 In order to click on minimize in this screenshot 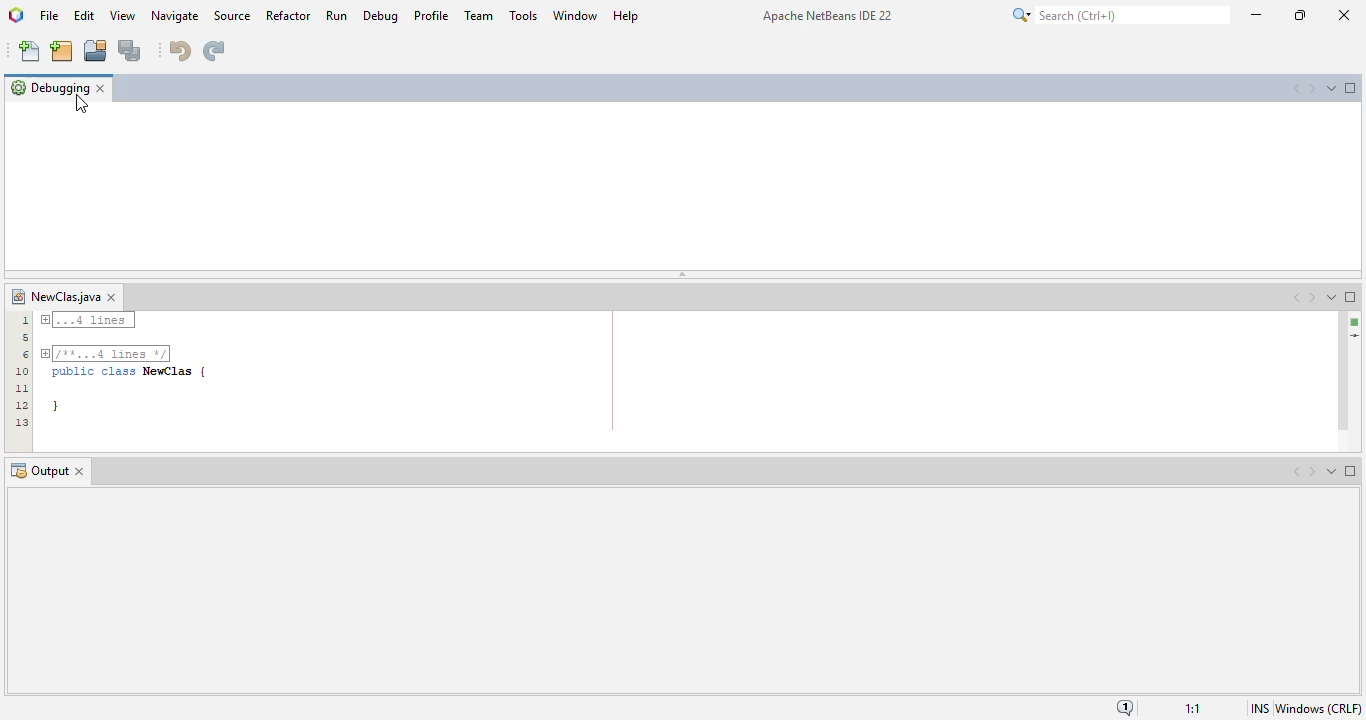, I will do `click(1256, 15)`.